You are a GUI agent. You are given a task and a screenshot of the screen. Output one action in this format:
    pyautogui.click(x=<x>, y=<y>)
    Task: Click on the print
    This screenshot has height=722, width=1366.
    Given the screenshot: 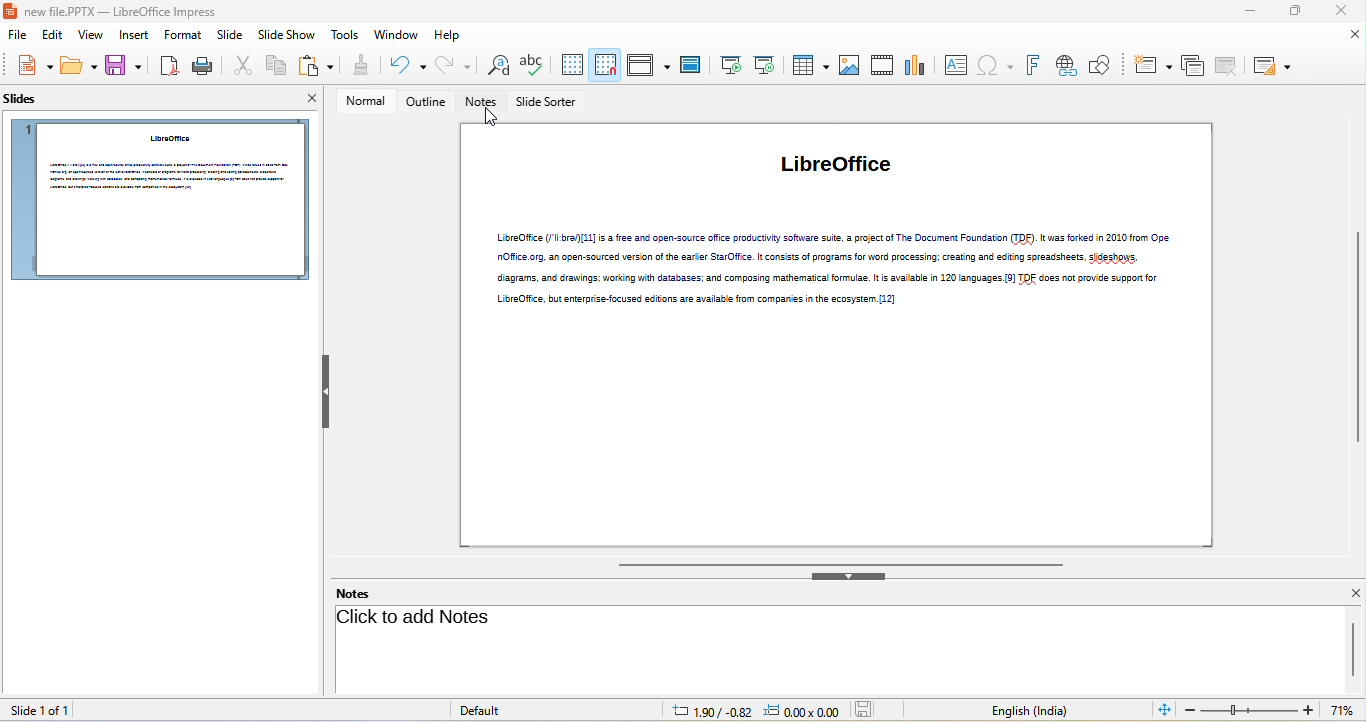 What is the action you would take?
    pyautogui.click(x=201, y=66)
    